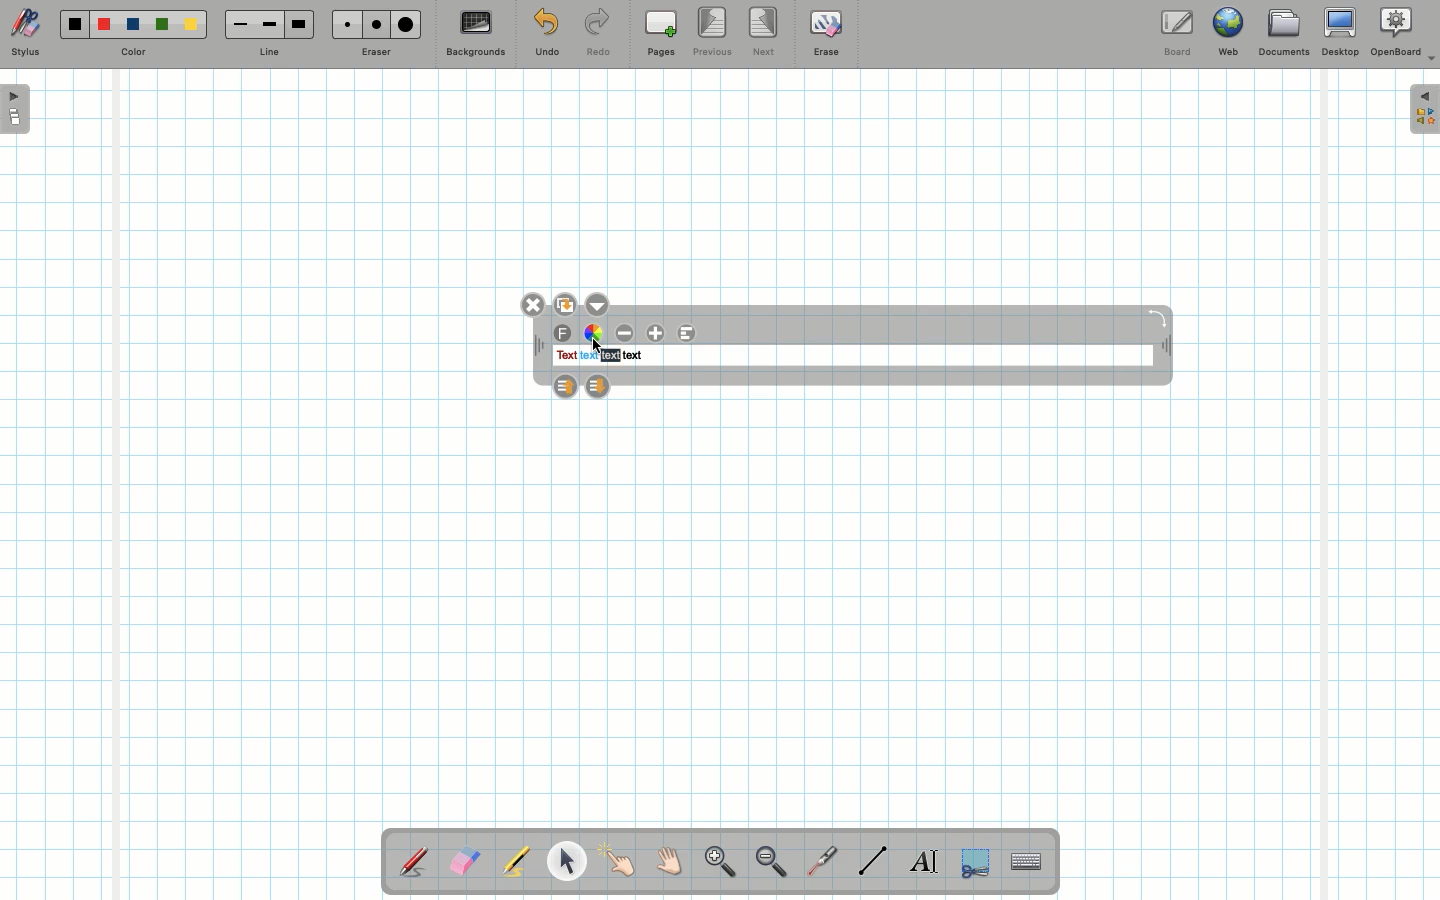 This screenshot has height=900, width=1440. I want to click on Close, so click(531, 305).